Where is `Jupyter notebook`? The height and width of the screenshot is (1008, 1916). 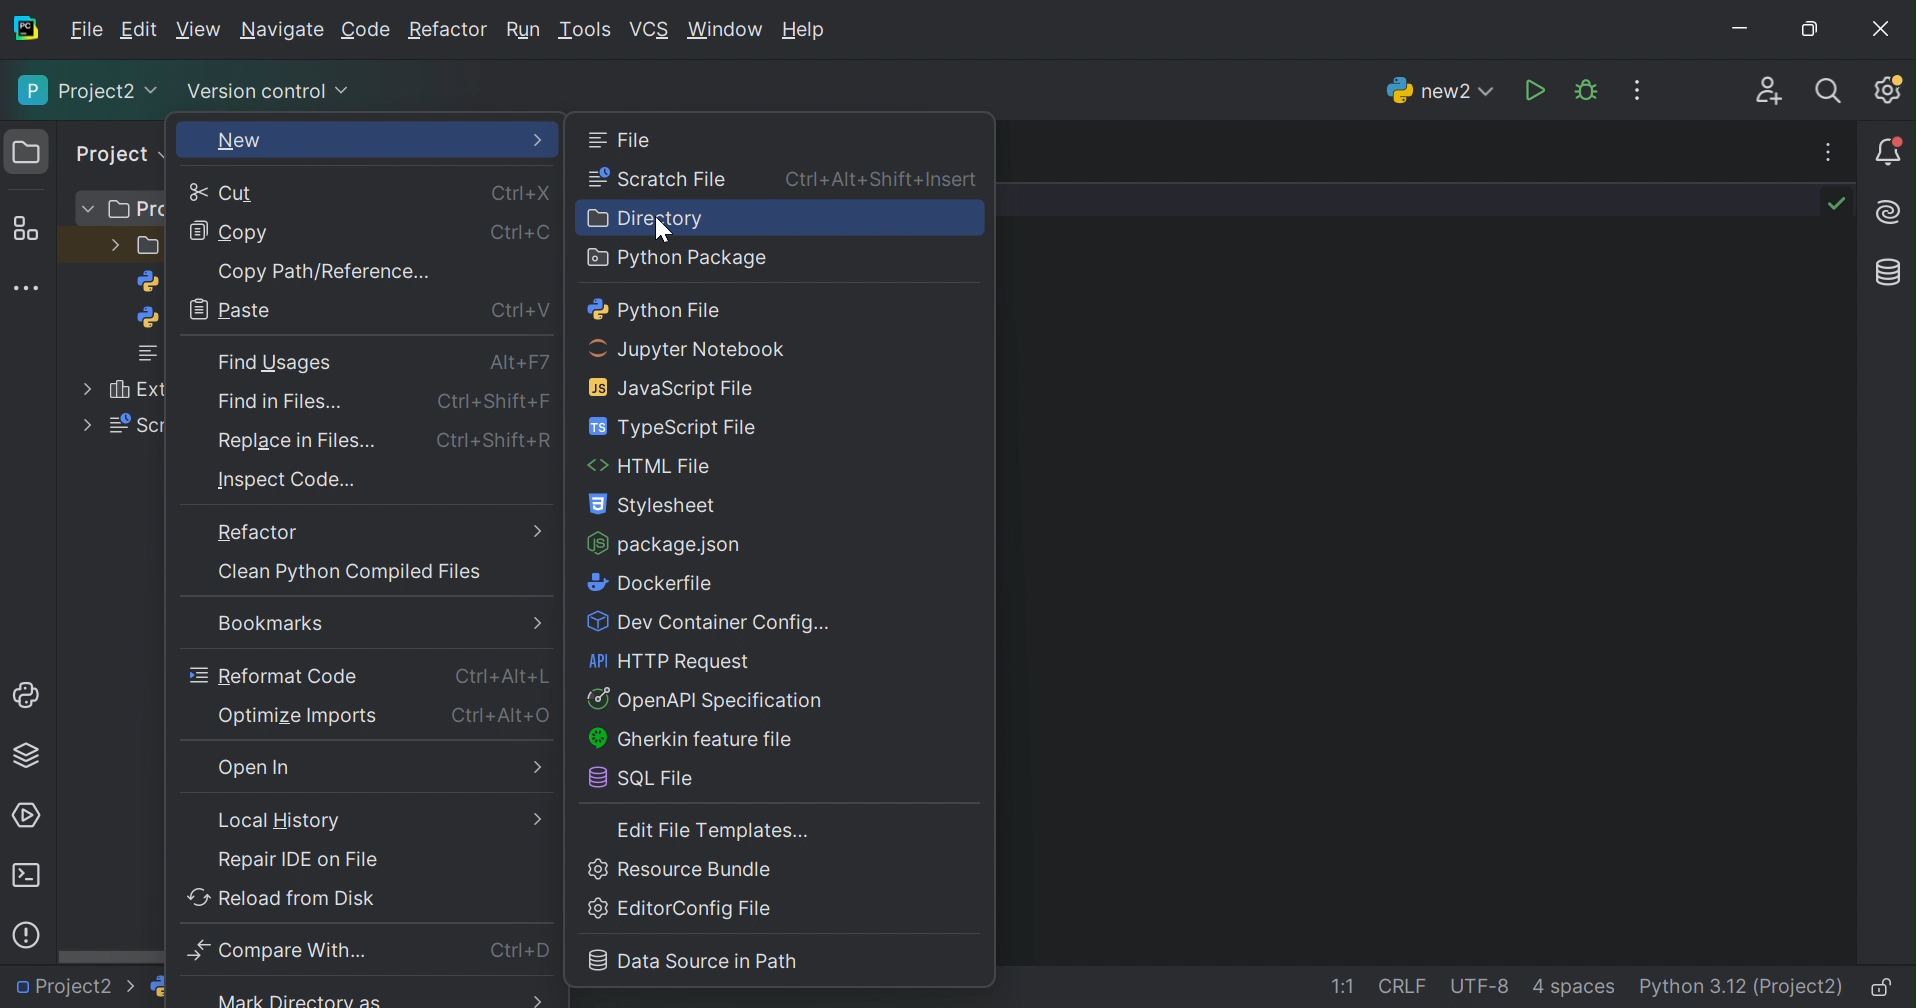 Jupyter notebook is located at coordinates (689, 352).